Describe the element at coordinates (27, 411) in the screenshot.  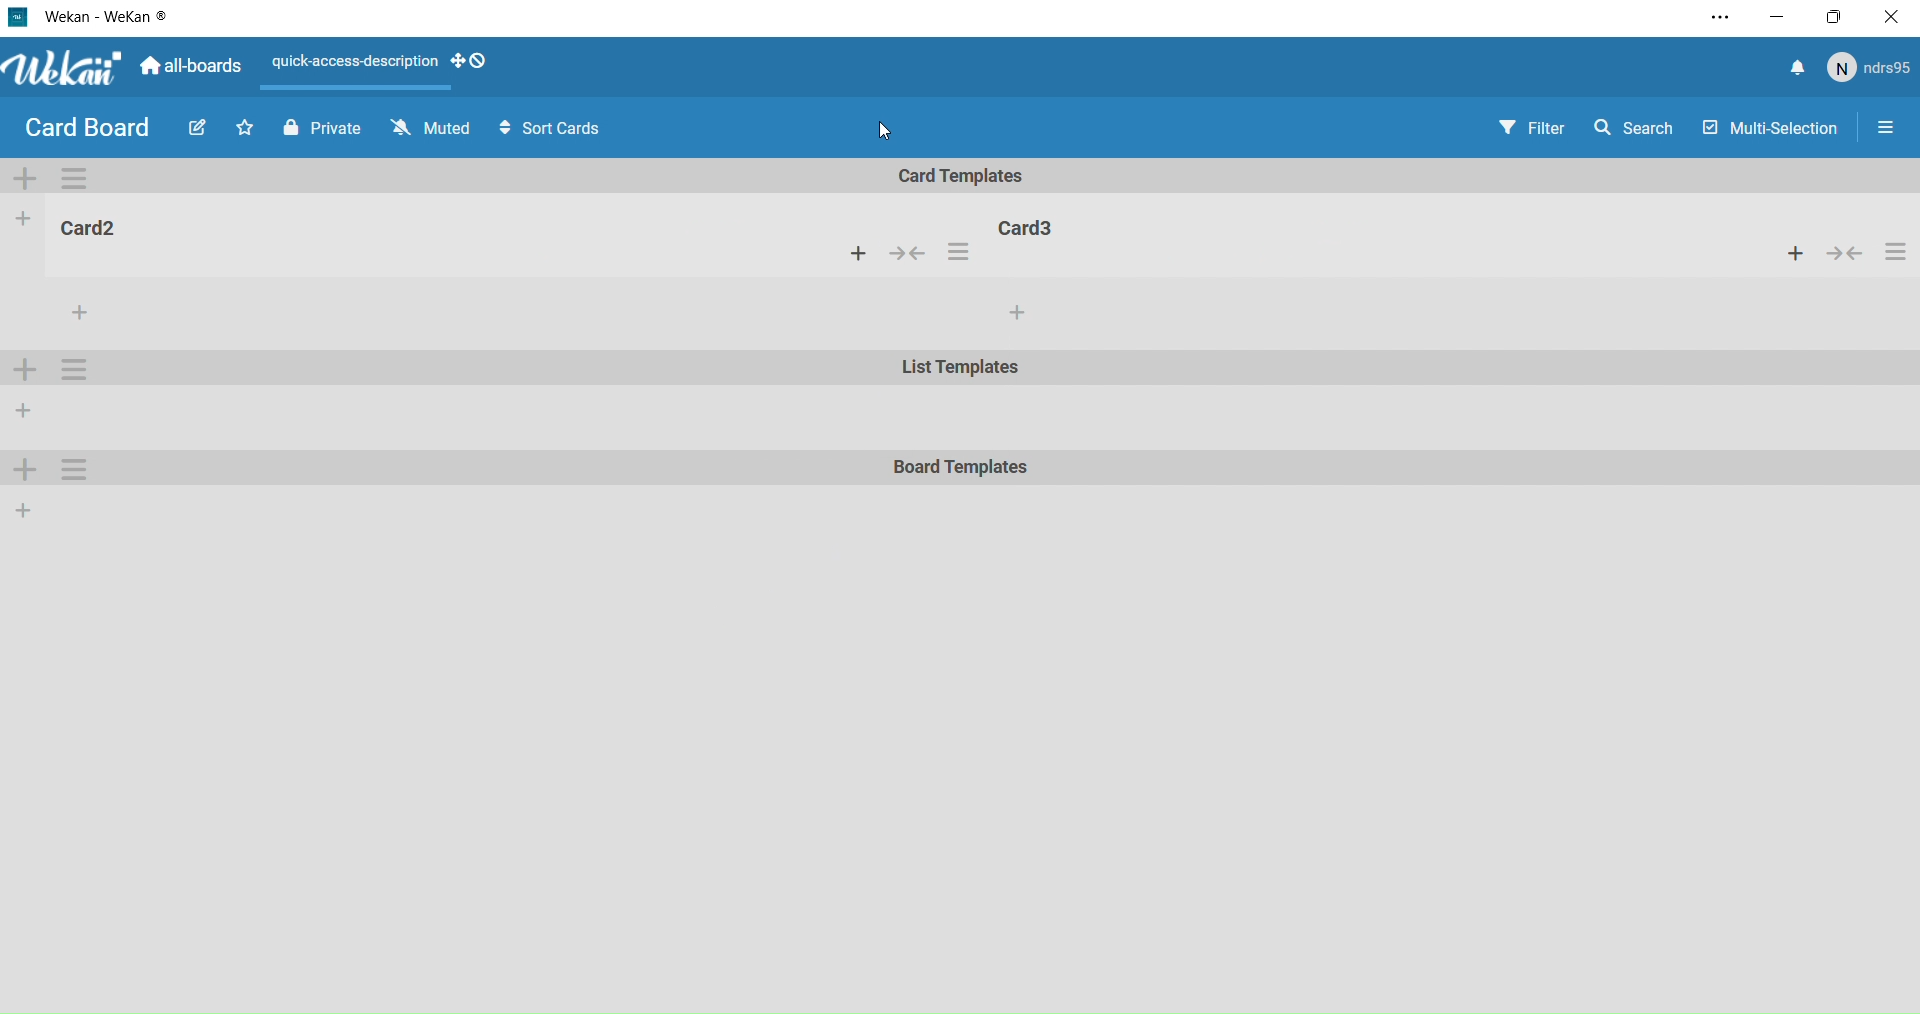
I see `add` at that location.